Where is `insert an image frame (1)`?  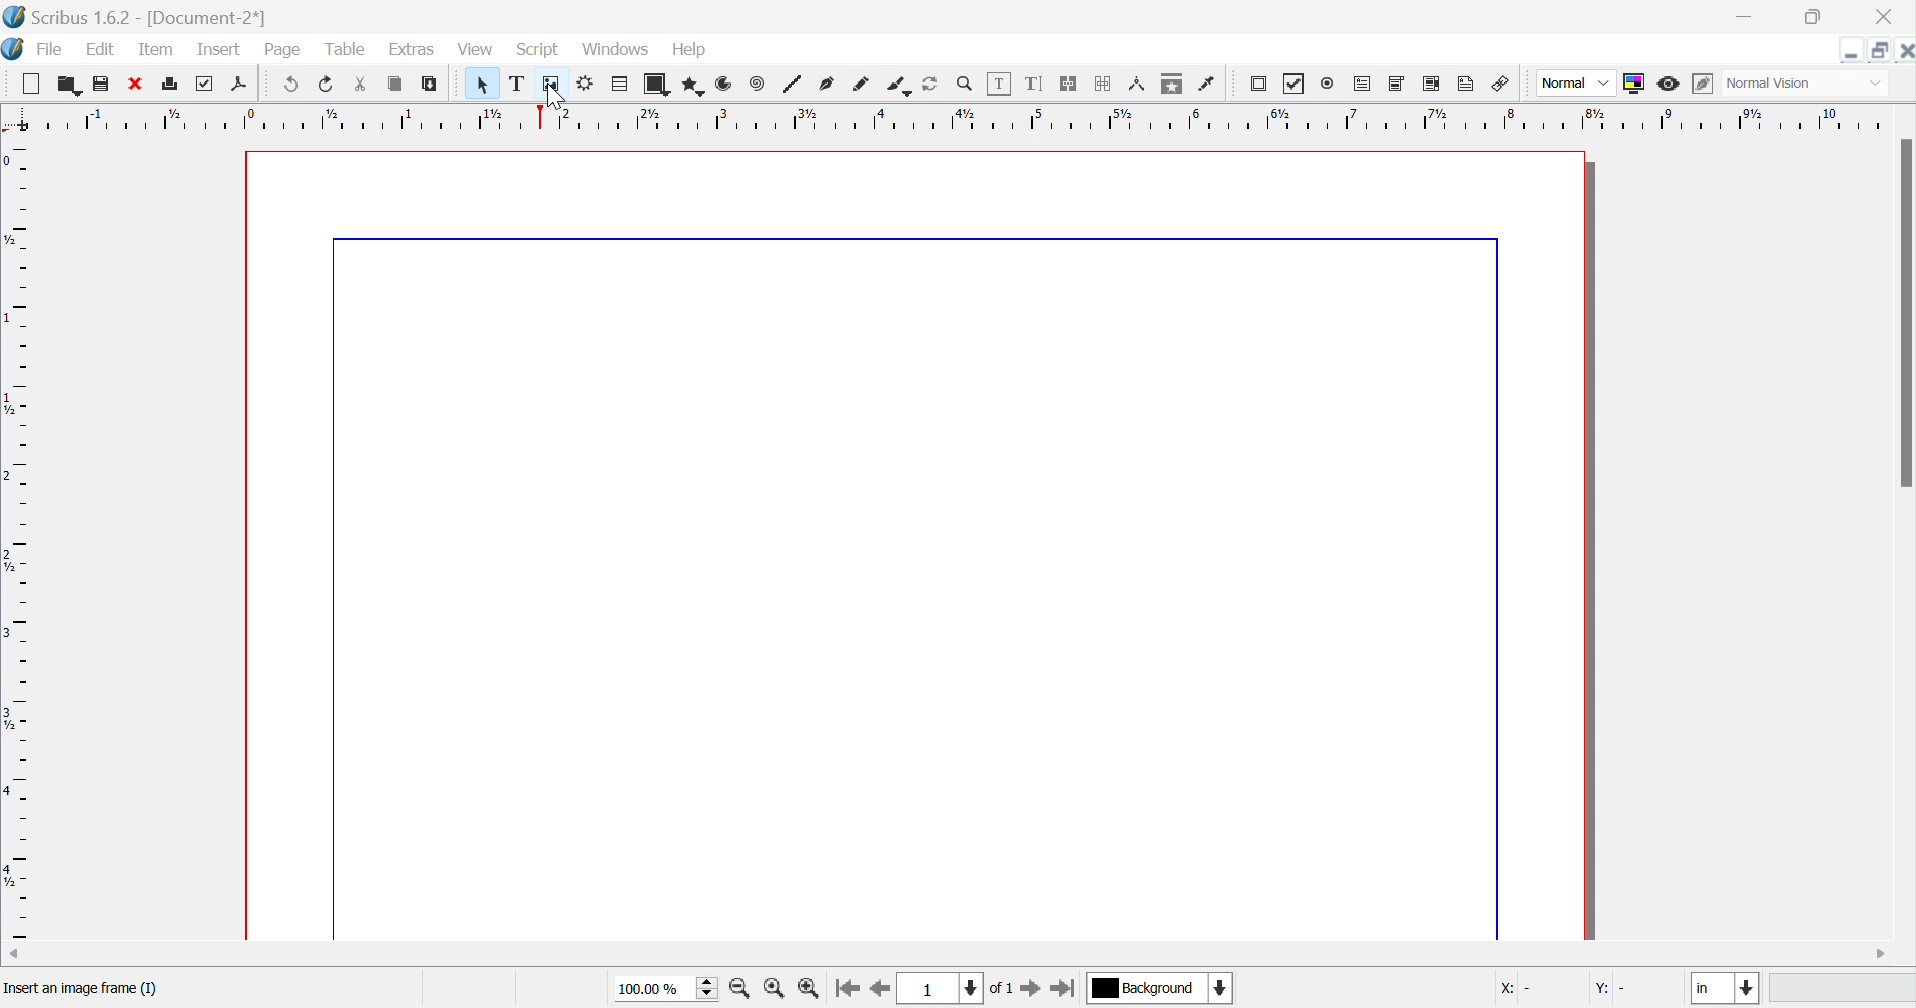
insert an image frame (1) is located at coordinates (84, 992).